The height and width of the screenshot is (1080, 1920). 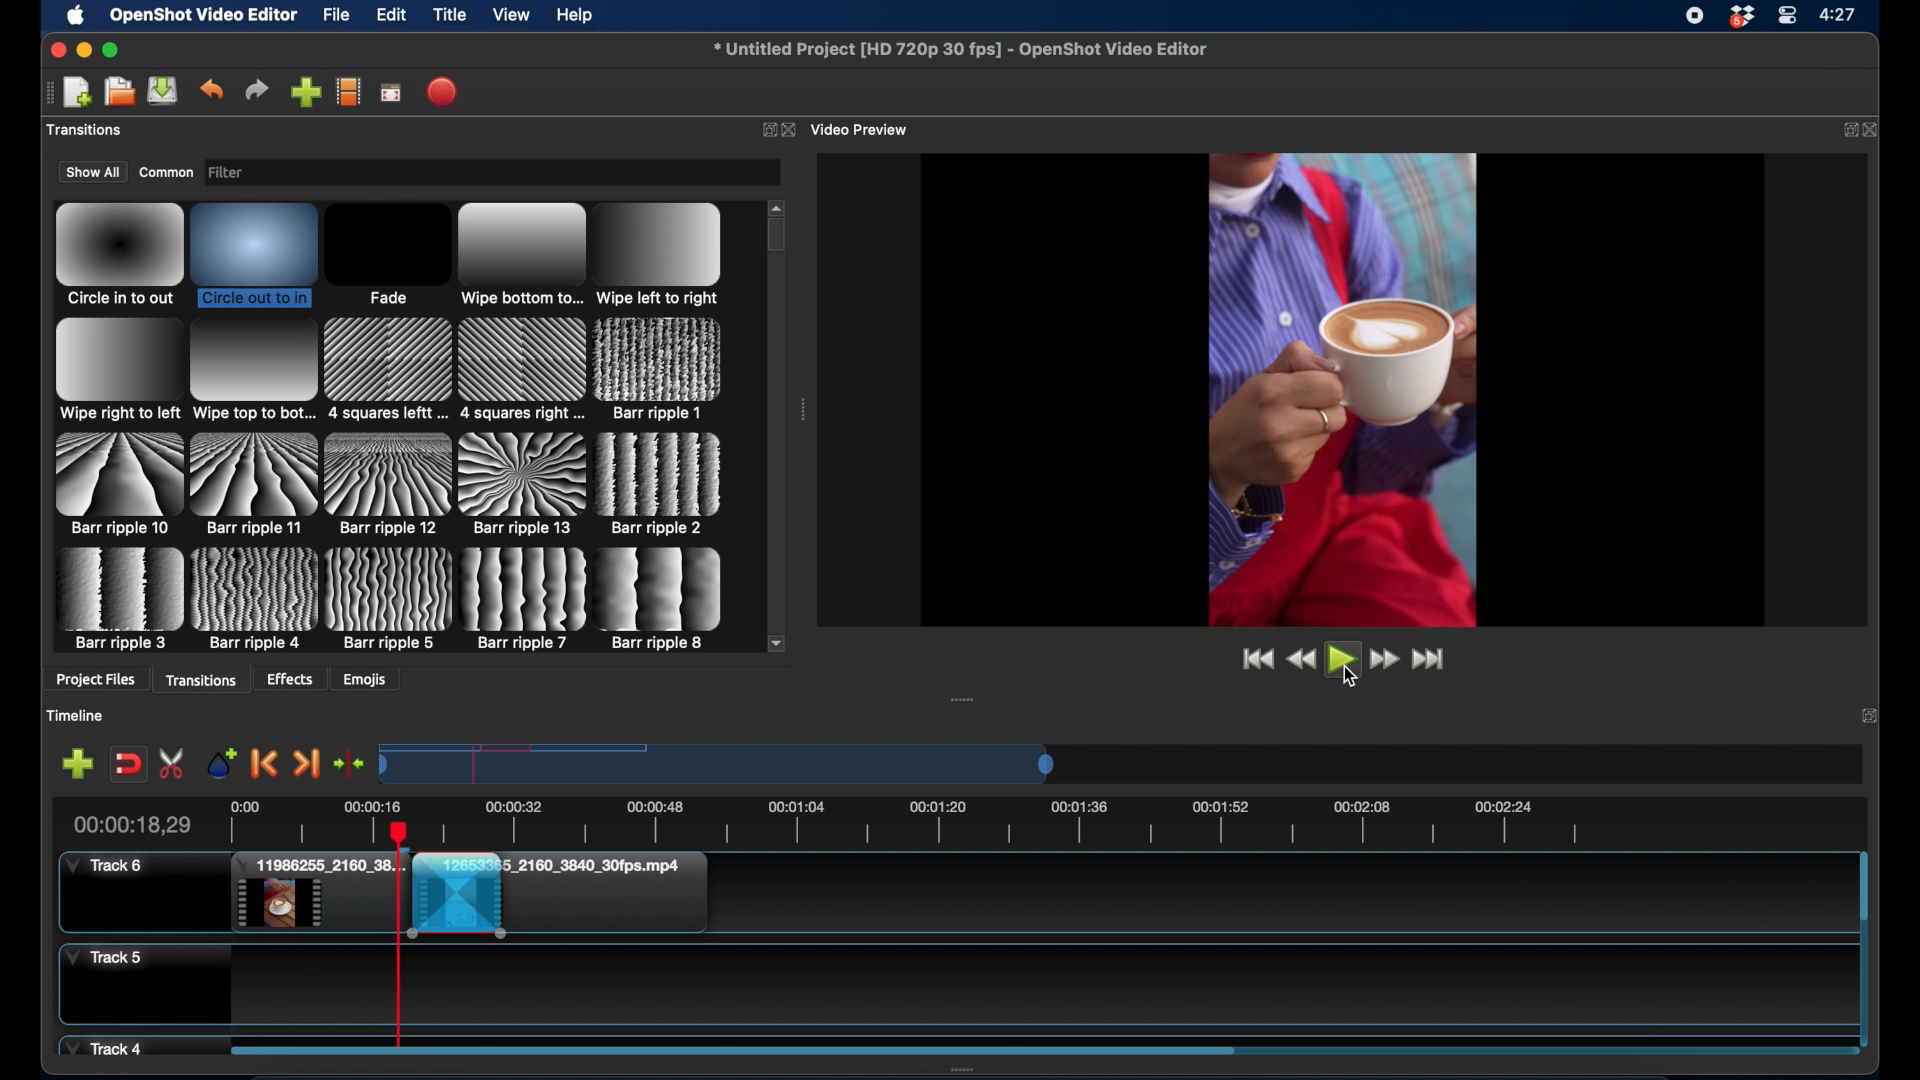 What do you see at coordinates (266, 765) in the screenshot?
I see `previous marker` at bounding box center [266, 765].